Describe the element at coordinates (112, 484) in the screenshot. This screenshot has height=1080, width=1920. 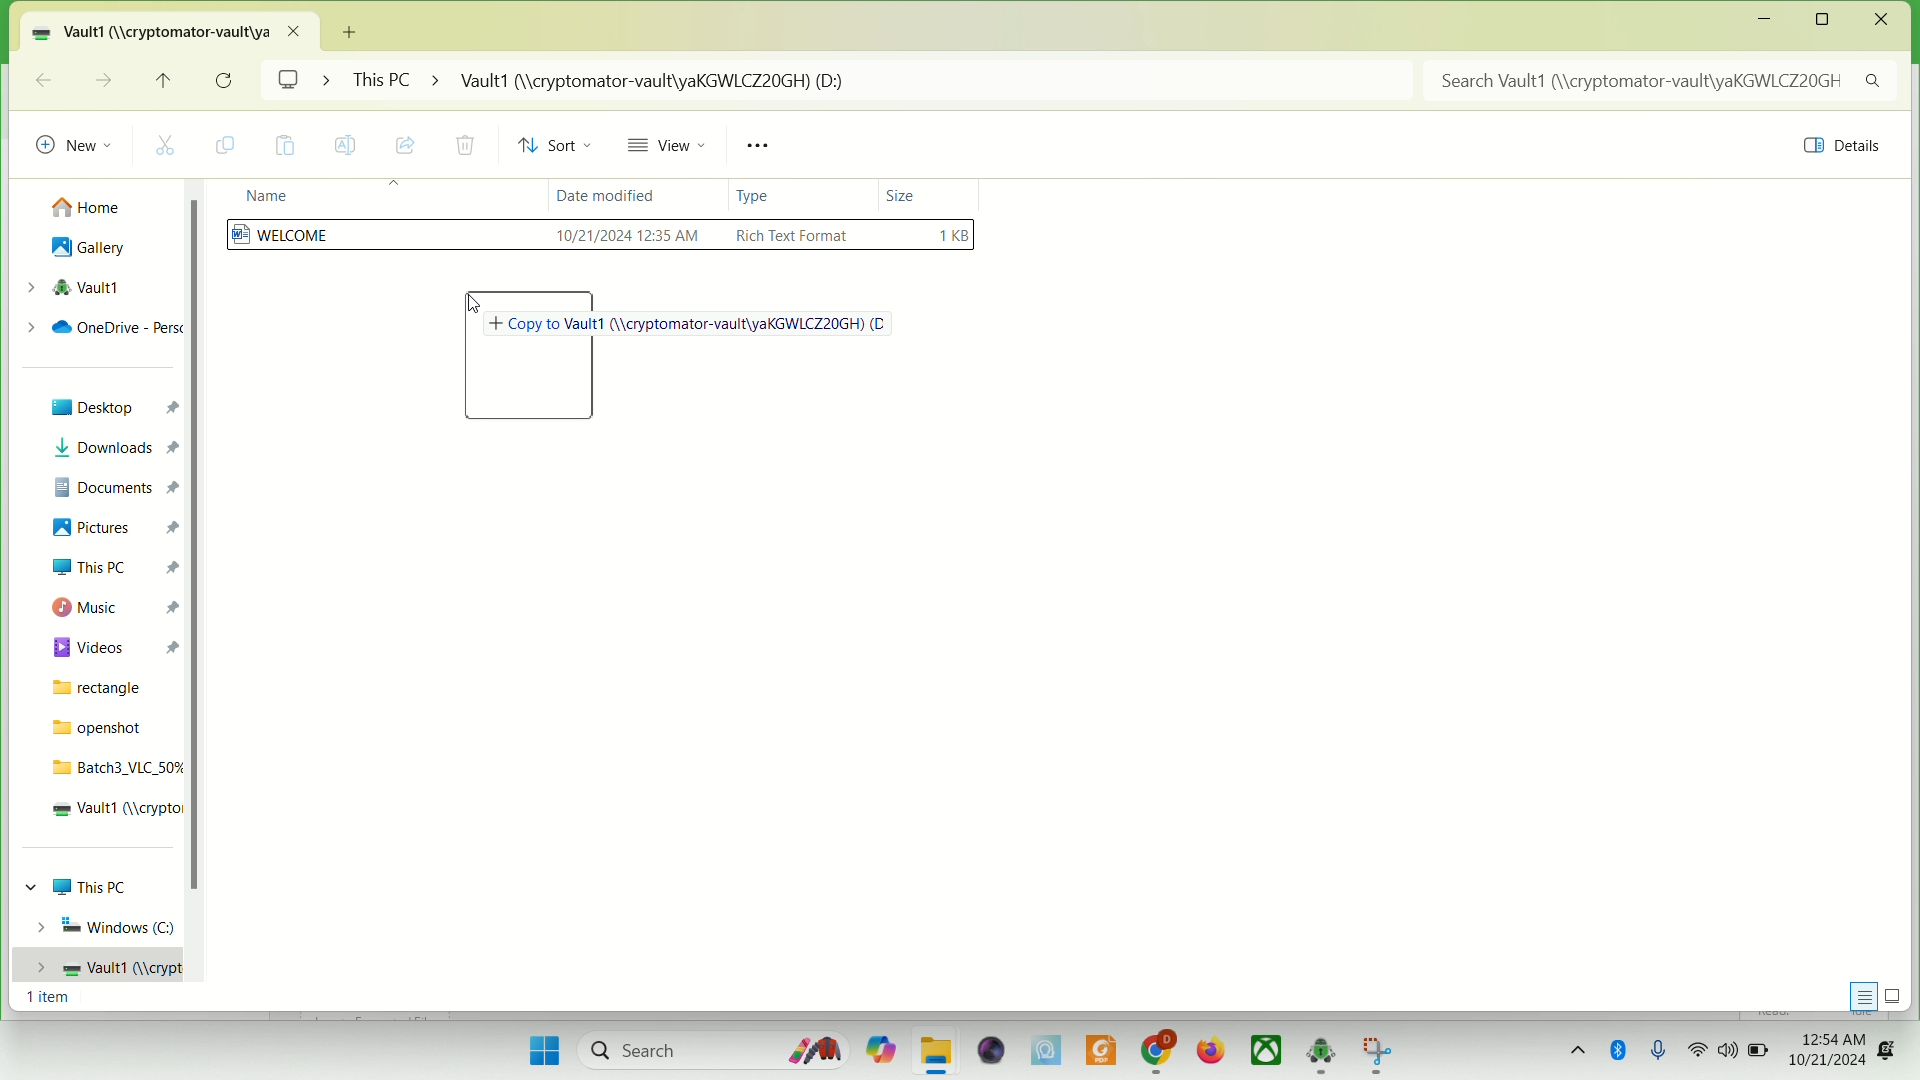
I see `documents` at that location.